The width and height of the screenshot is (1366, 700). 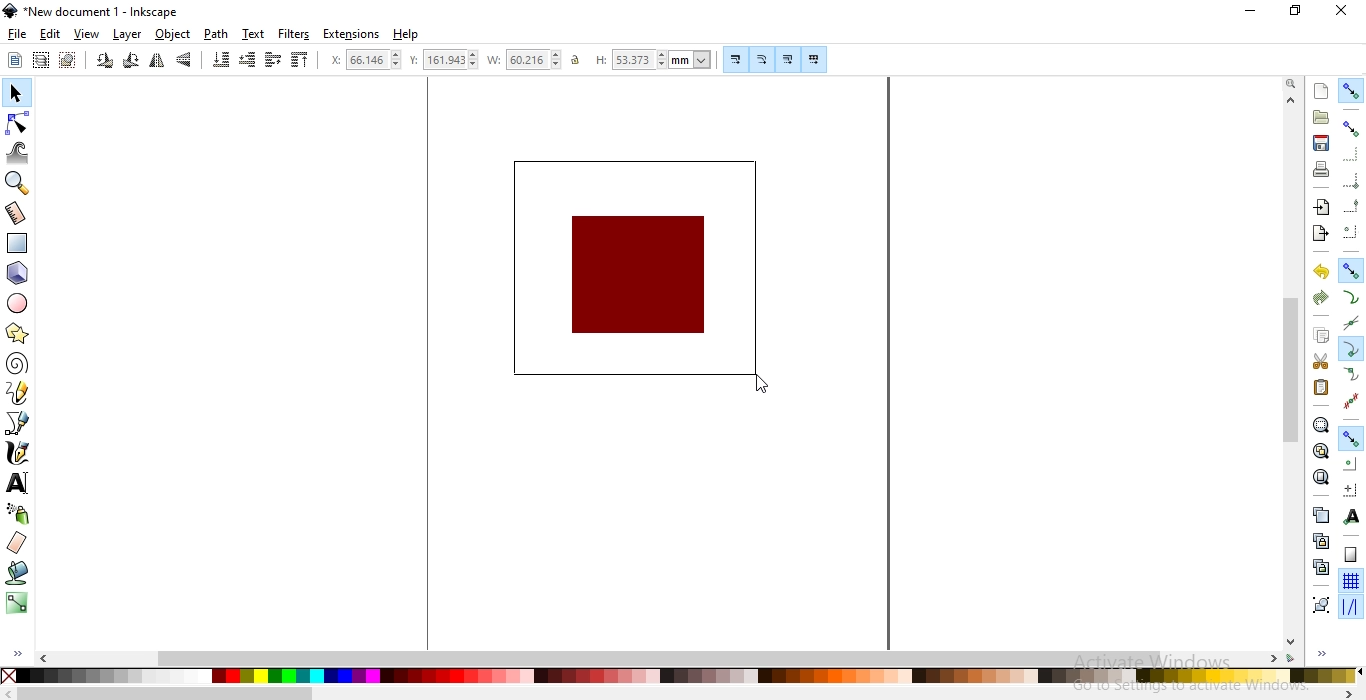 I want to click on cursor, so click(x=760, y=385).